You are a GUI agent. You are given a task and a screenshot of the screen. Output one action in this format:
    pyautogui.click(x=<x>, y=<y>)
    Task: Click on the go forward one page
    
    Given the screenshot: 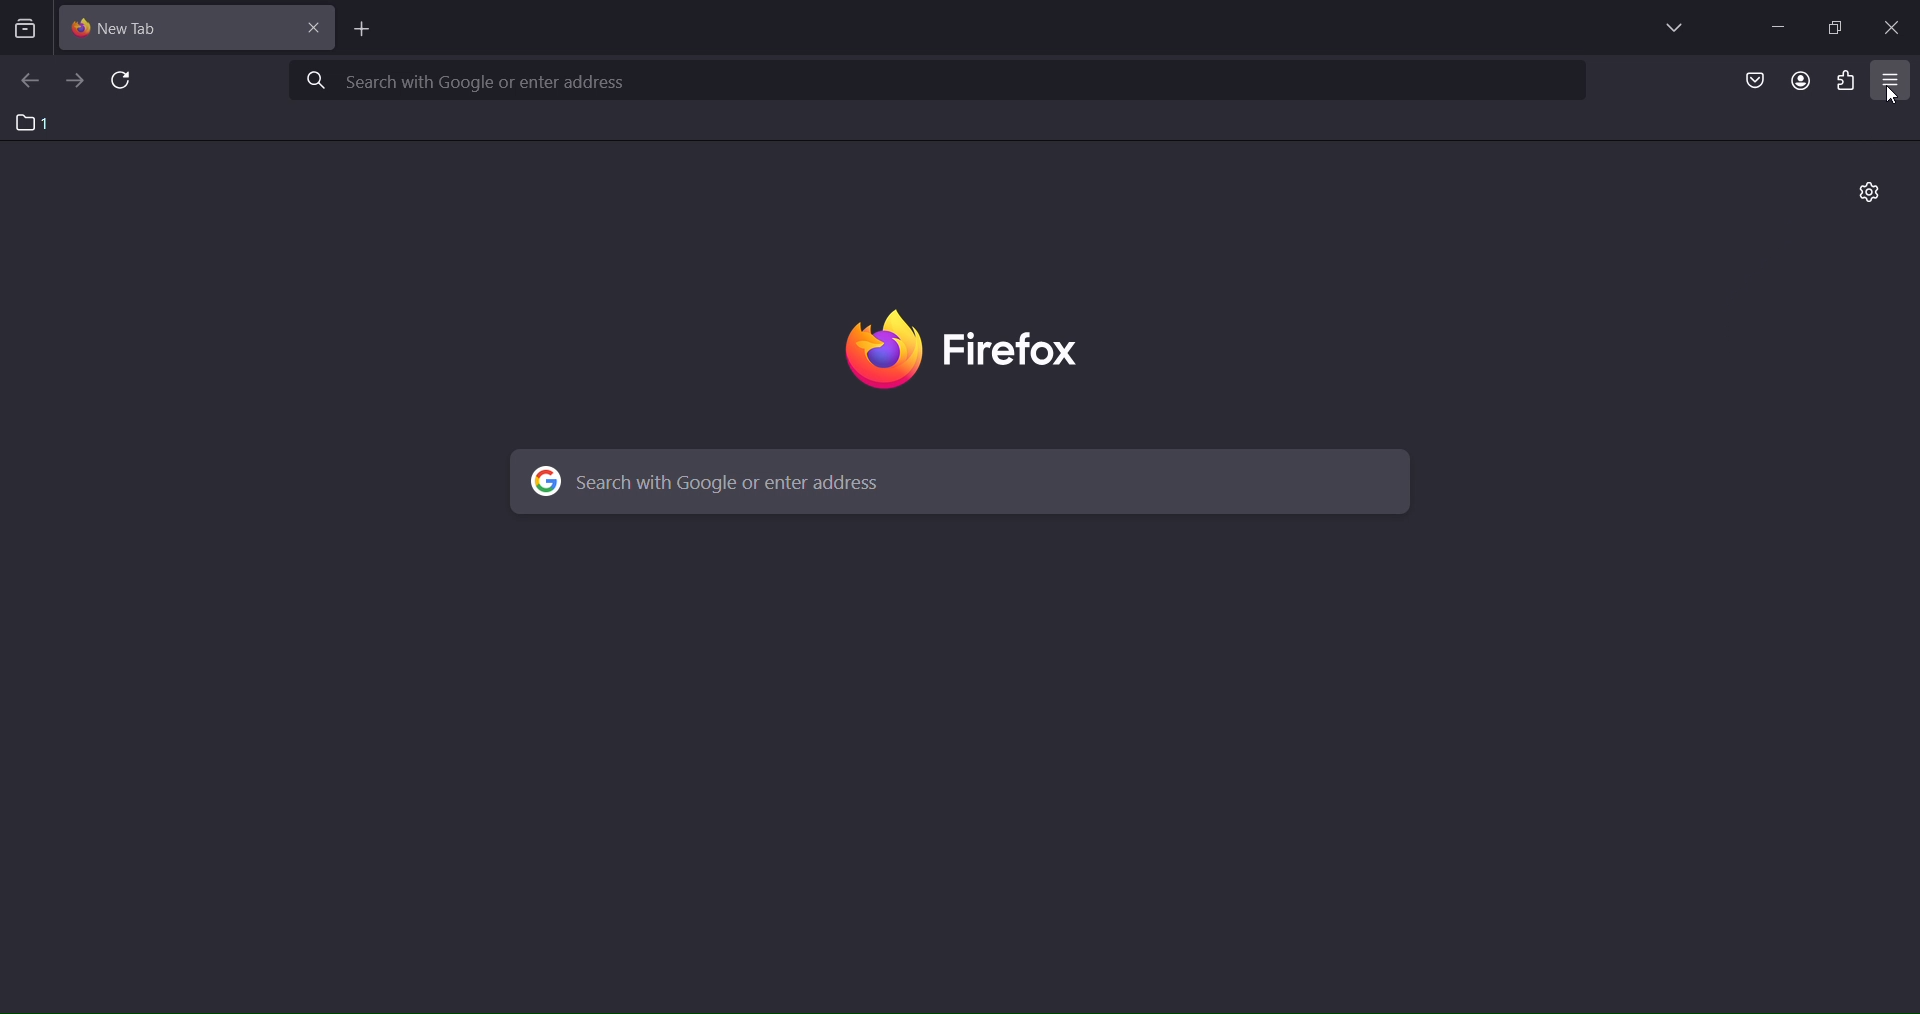 What is the action you would take?
    pyautogui.click(x=74, y=80)
    